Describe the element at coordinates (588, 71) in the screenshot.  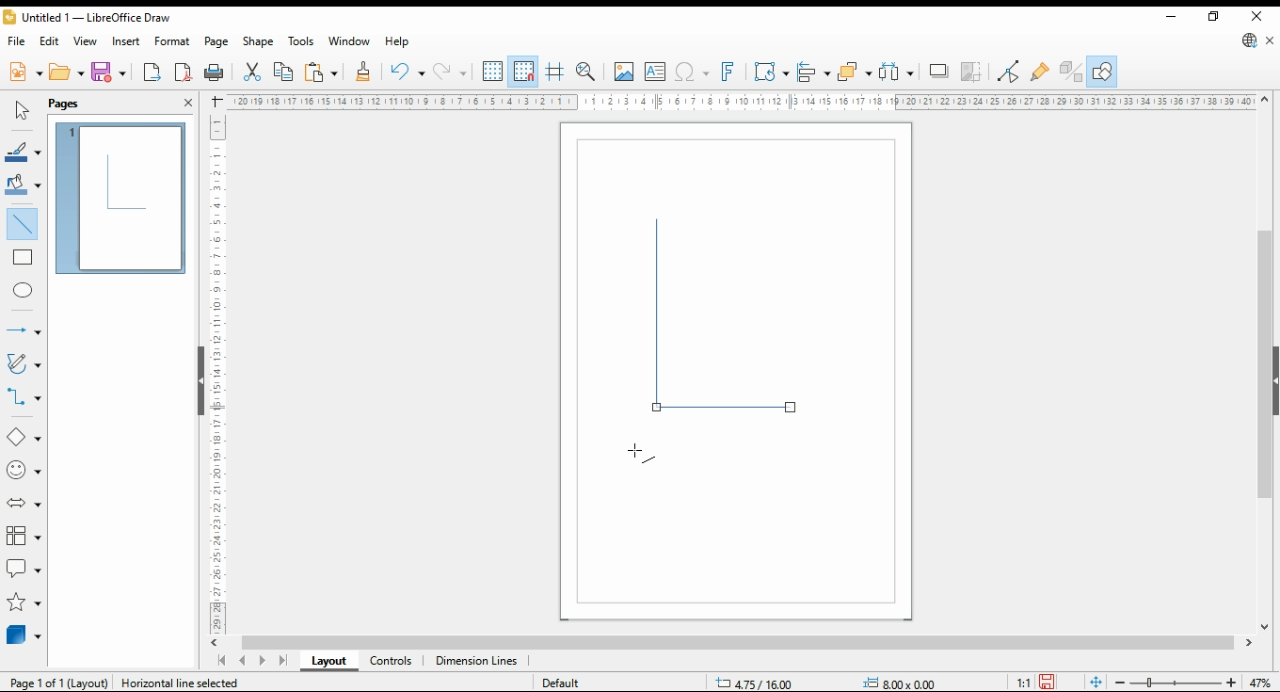
I see `pan and zoom` at that location.